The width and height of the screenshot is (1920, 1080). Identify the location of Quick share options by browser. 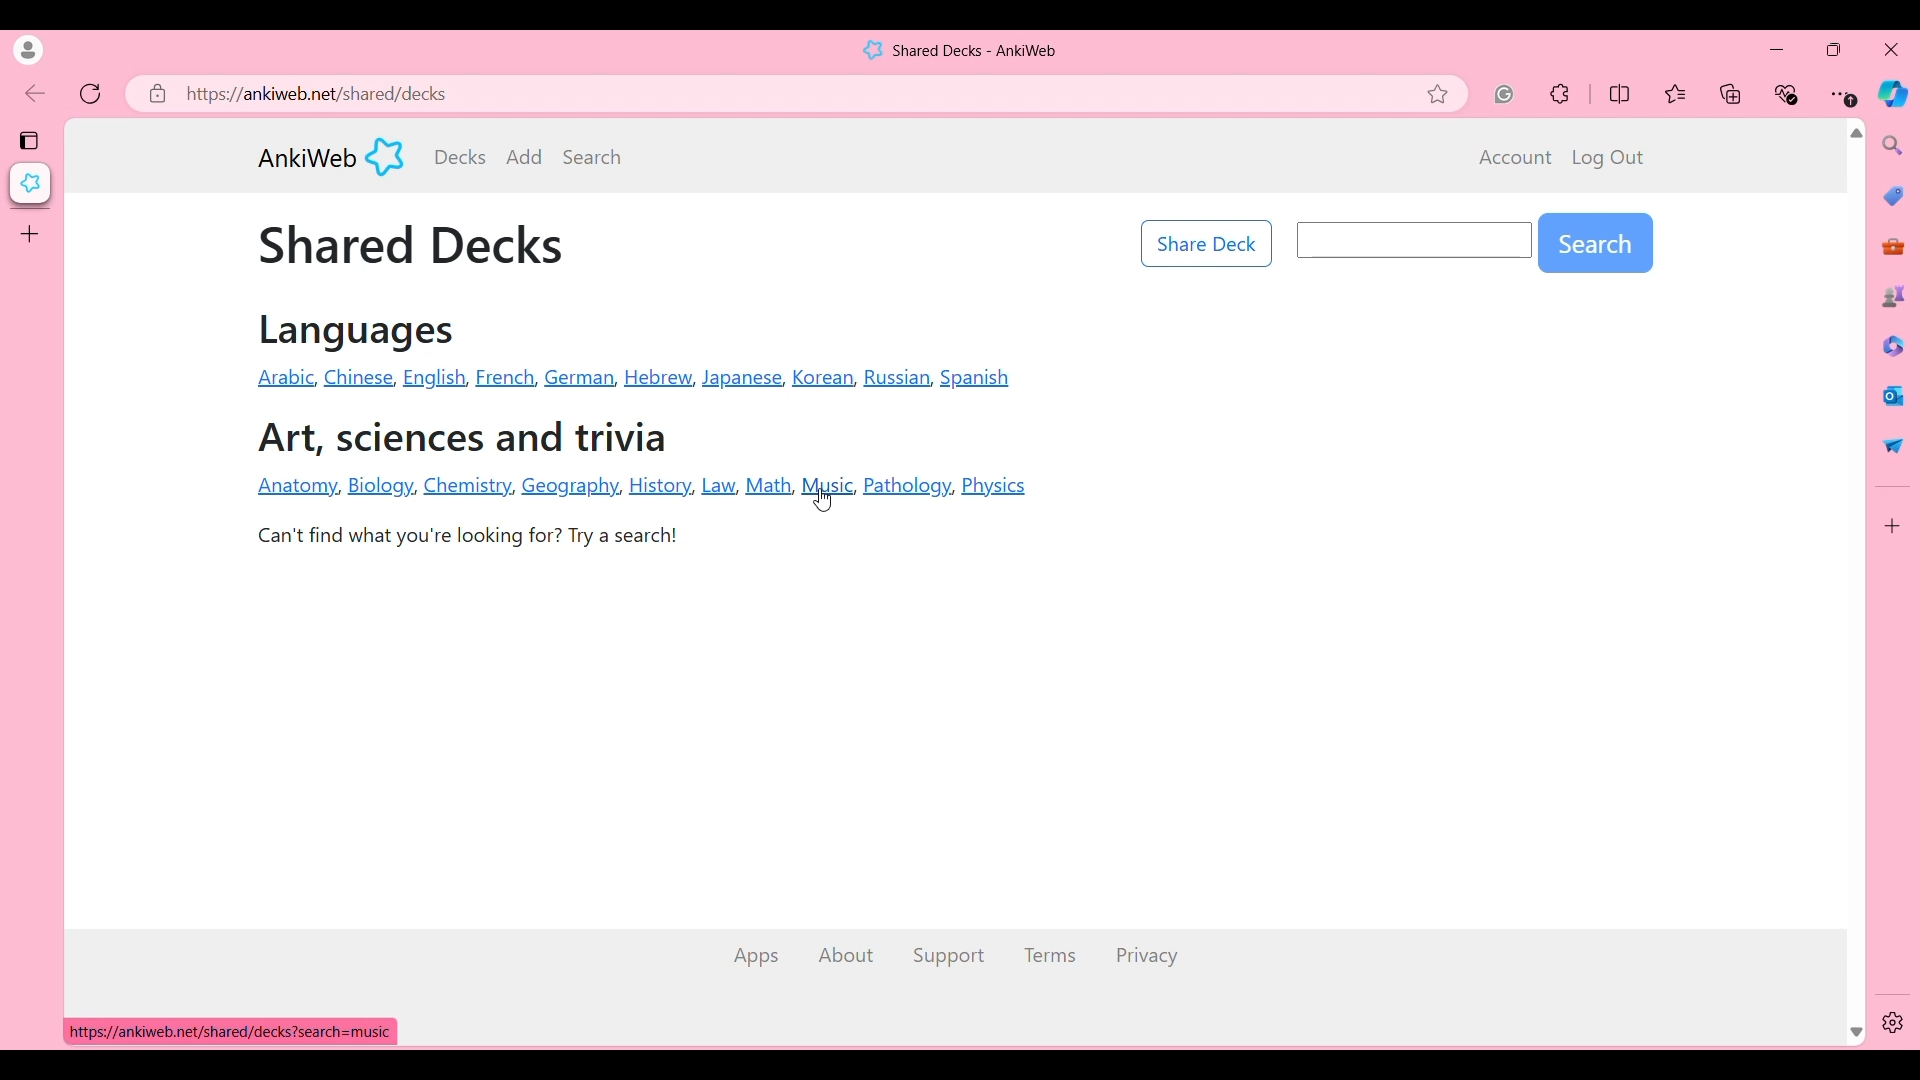
(1893, 445).